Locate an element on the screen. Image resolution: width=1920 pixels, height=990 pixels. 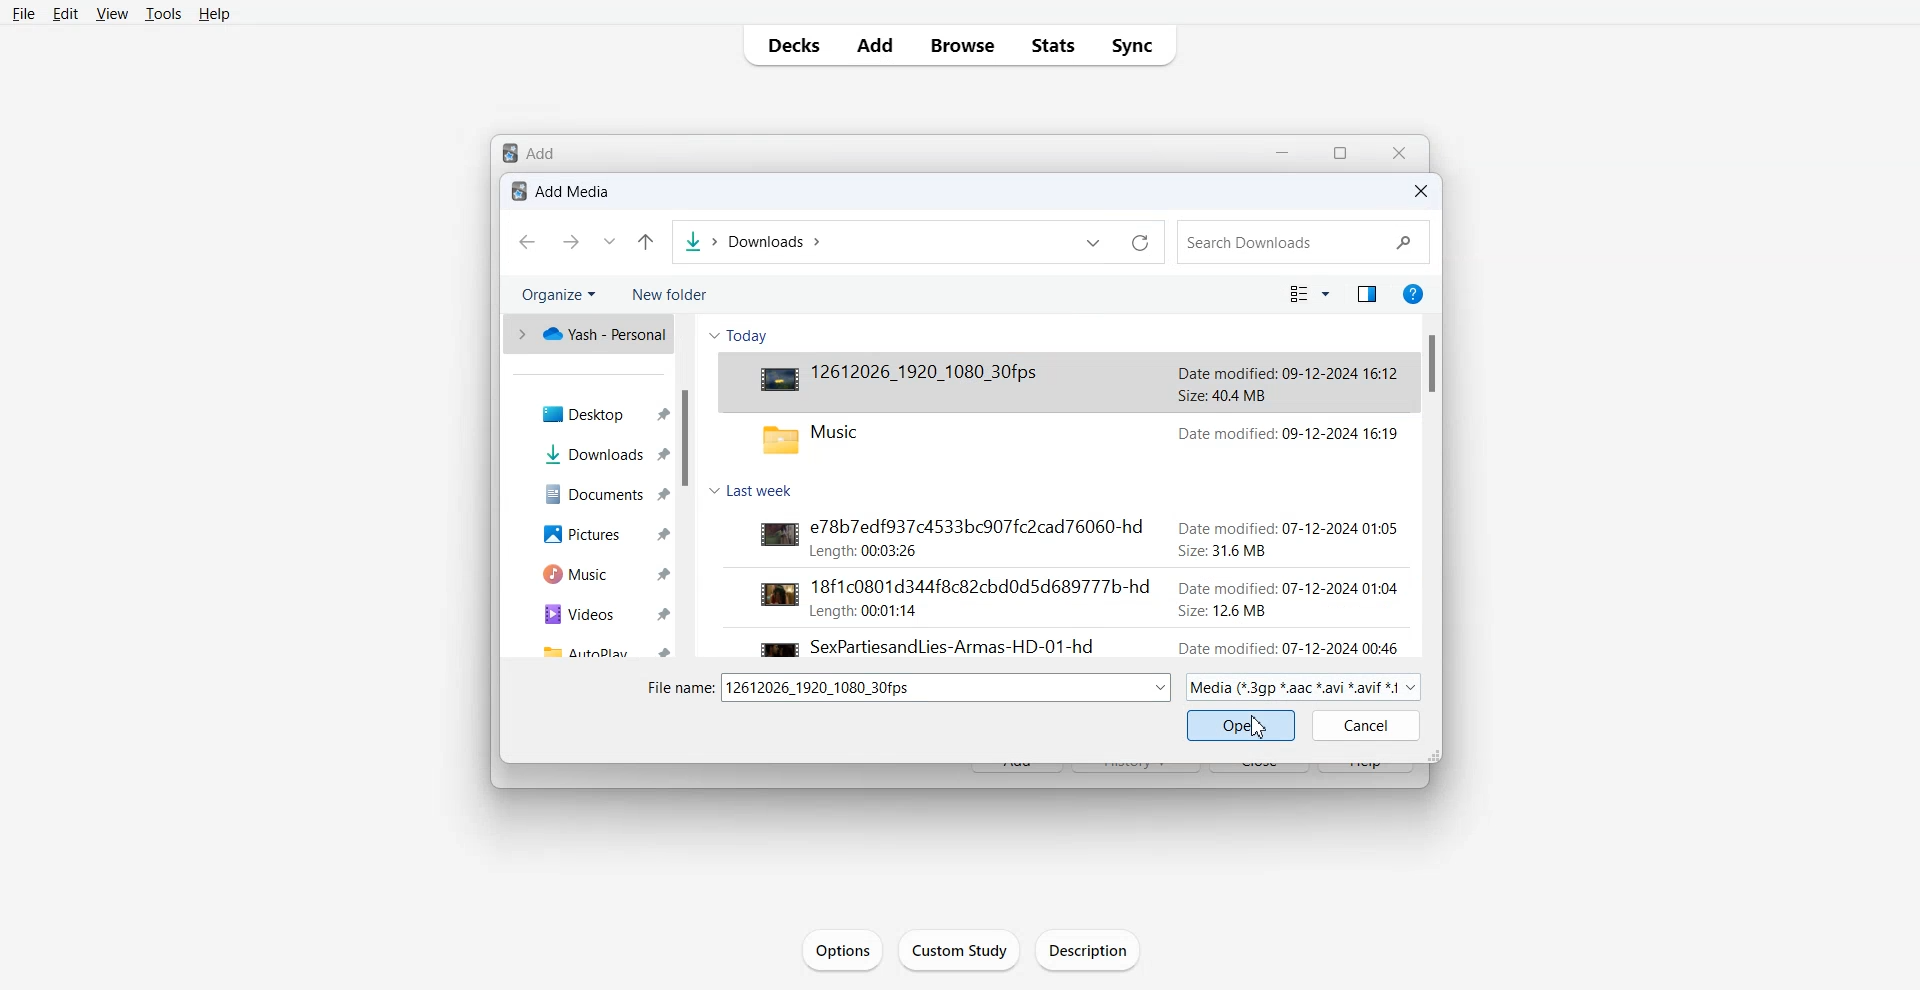
File Path Adress is located at coordinates (755, 241).